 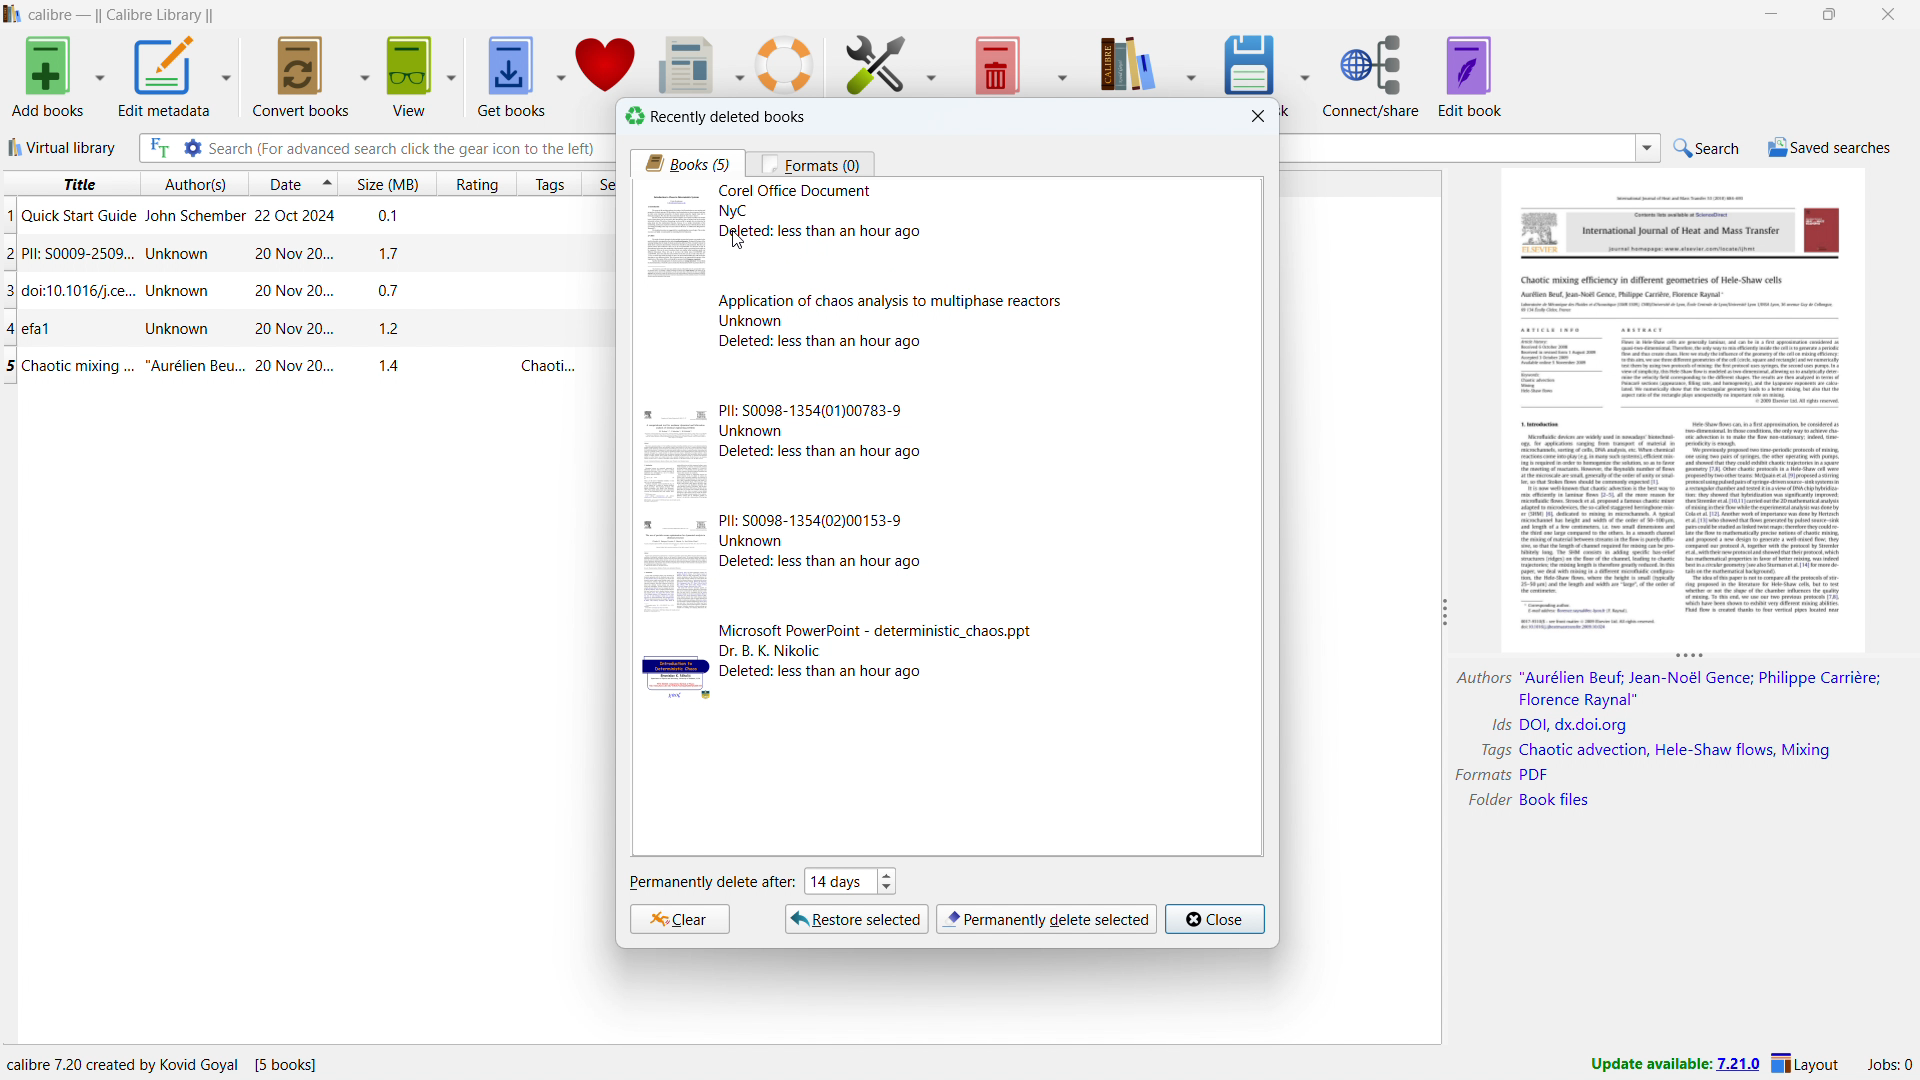 I want to click on fetch news options, so click(x=734, y=63).